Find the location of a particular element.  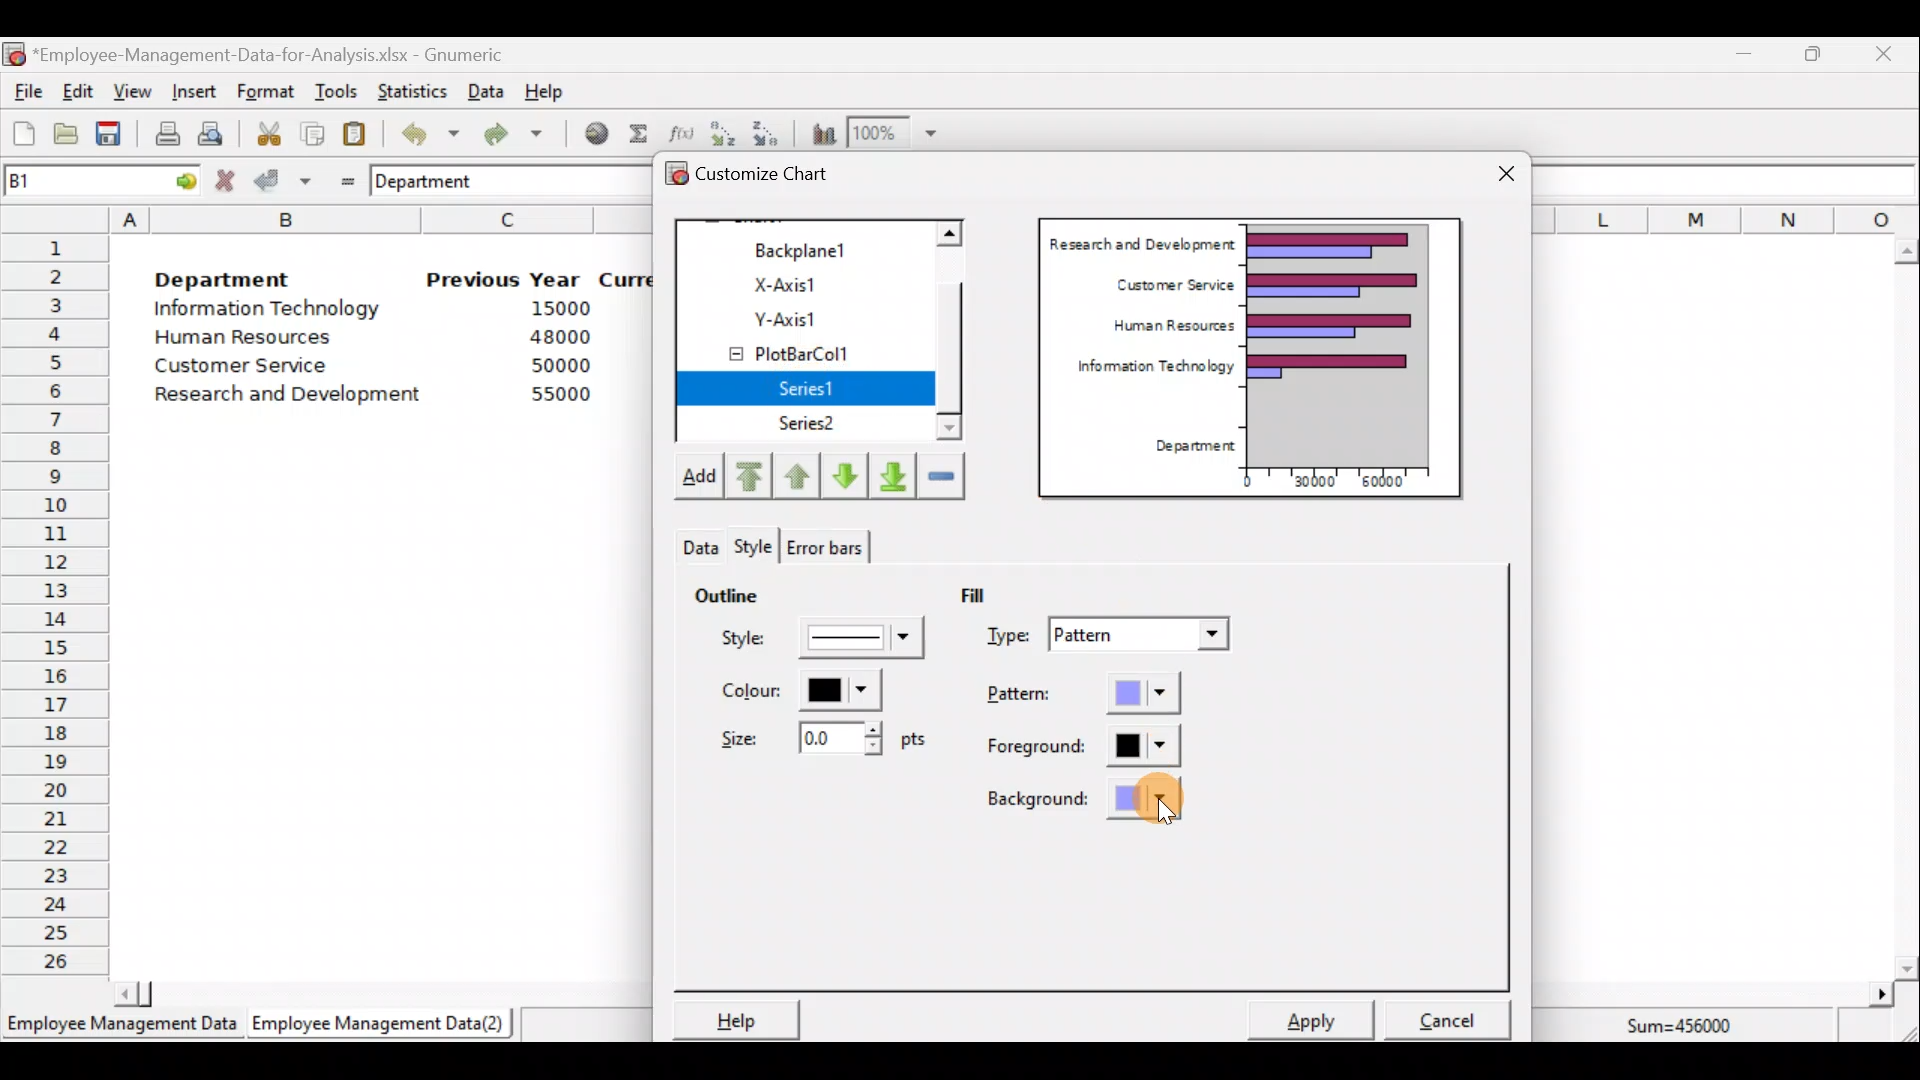

Research and Development is located at coordinates (295, 397).